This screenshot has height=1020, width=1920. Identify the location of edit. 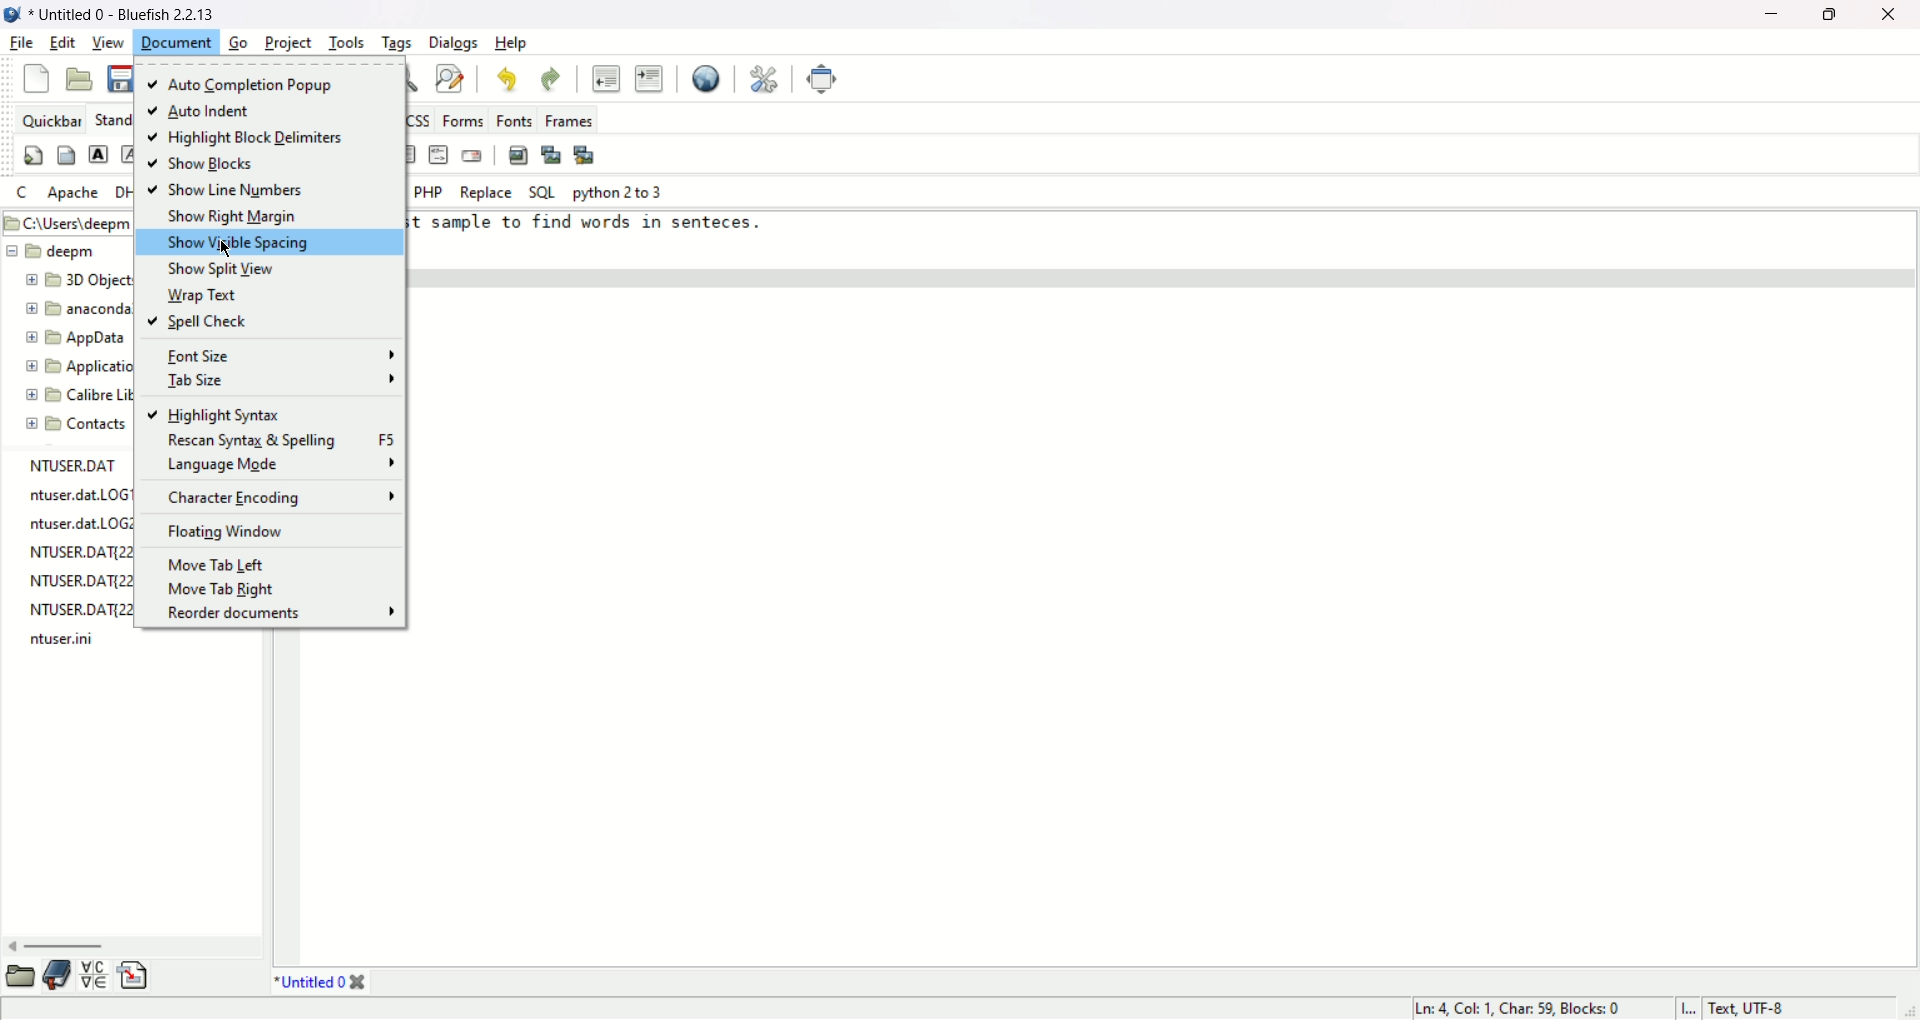
(62, 42).